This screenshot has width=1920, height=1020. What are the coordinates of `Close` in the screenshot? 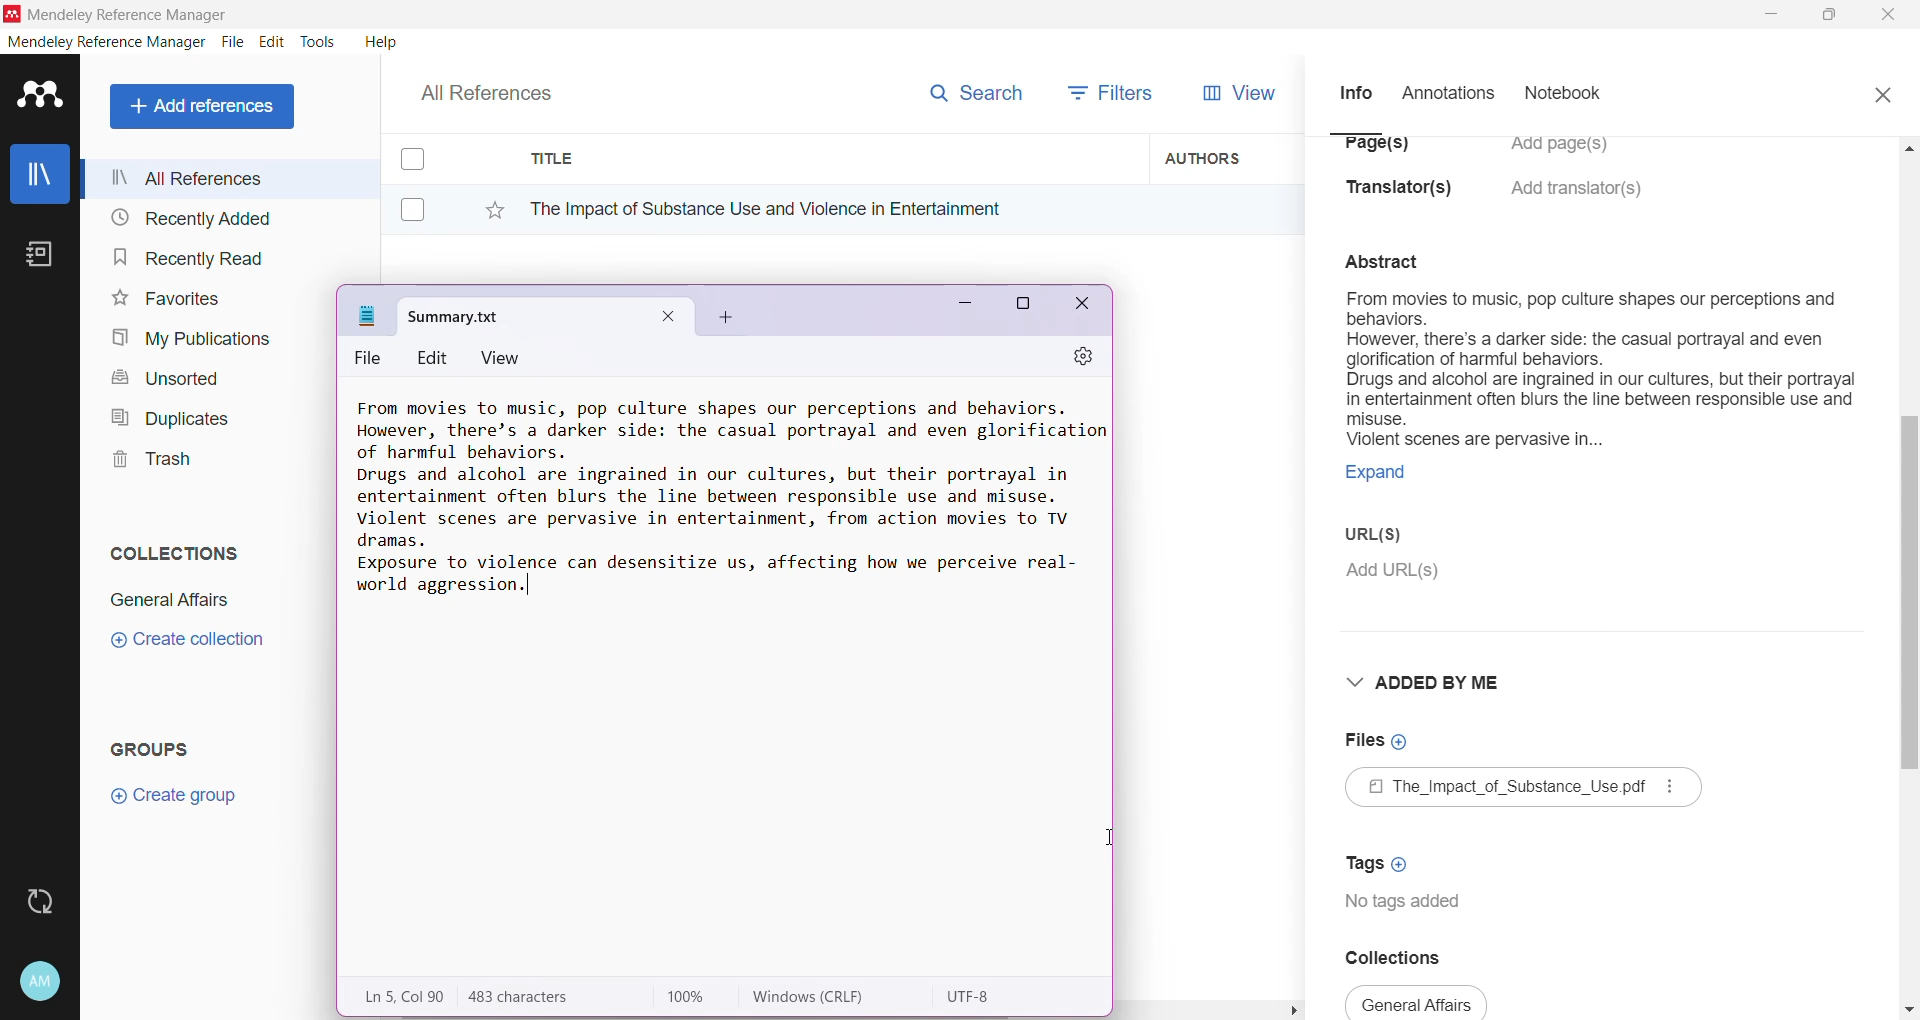 It's located at (1084, 307).